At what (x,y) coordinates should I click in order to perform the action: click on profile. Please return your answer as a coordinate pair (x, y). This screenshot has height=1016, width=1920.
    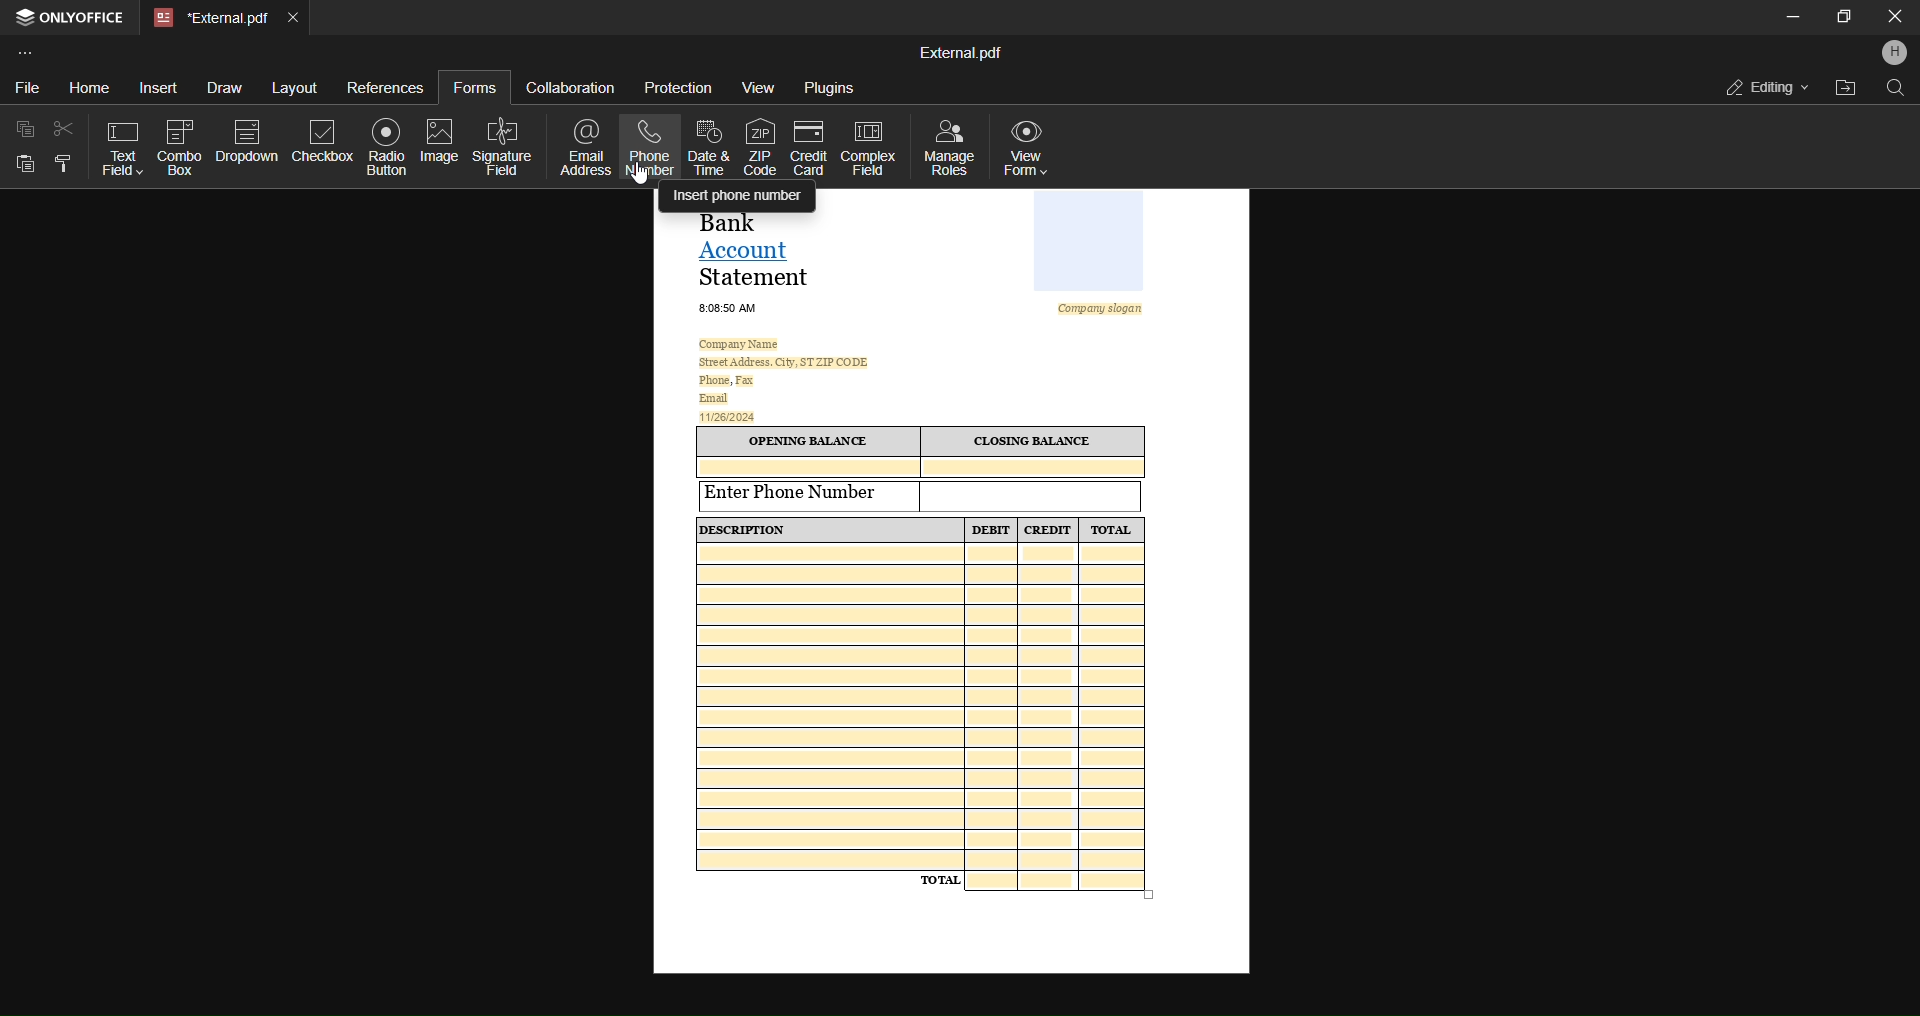
    Looking at the image, I should click on (1893, 54).